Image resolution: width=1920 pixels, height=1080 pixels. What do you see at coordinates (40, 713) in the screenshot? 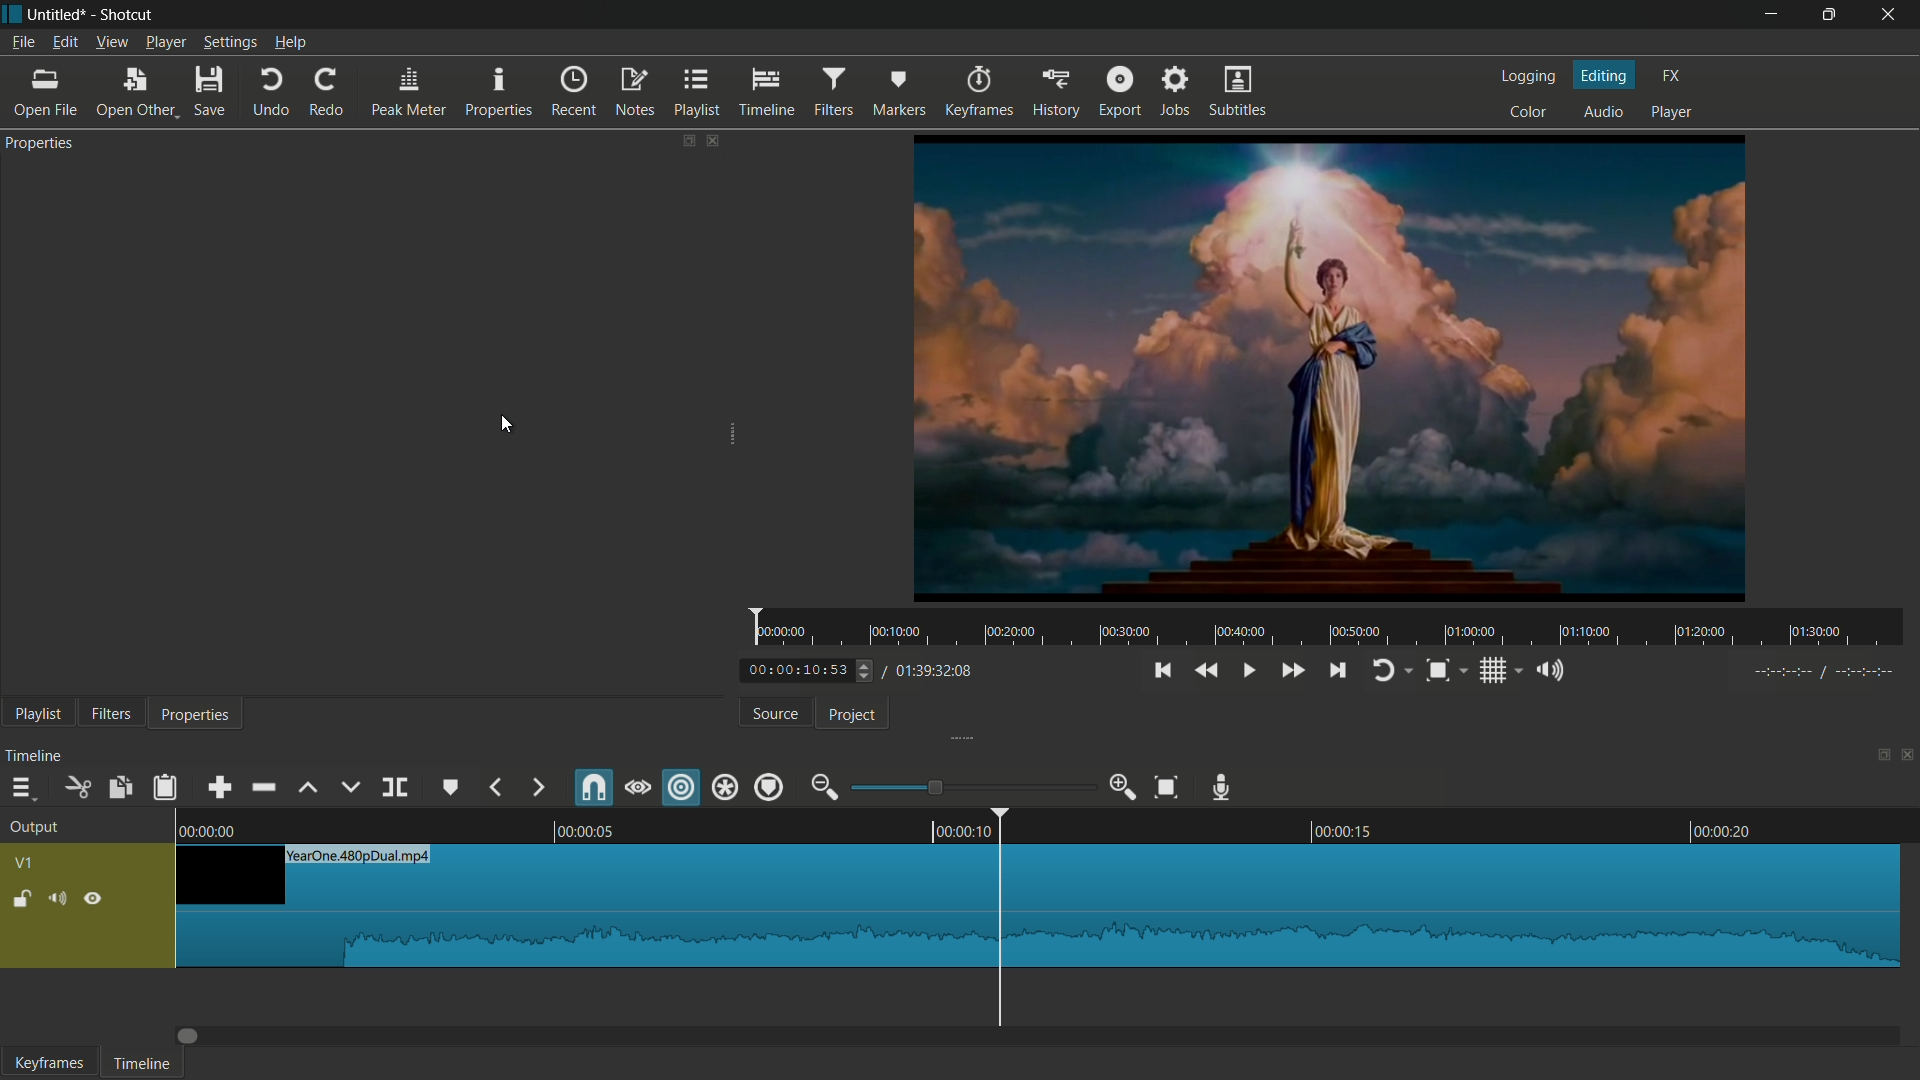
I see `playlist` at bounding box center [40, 713].